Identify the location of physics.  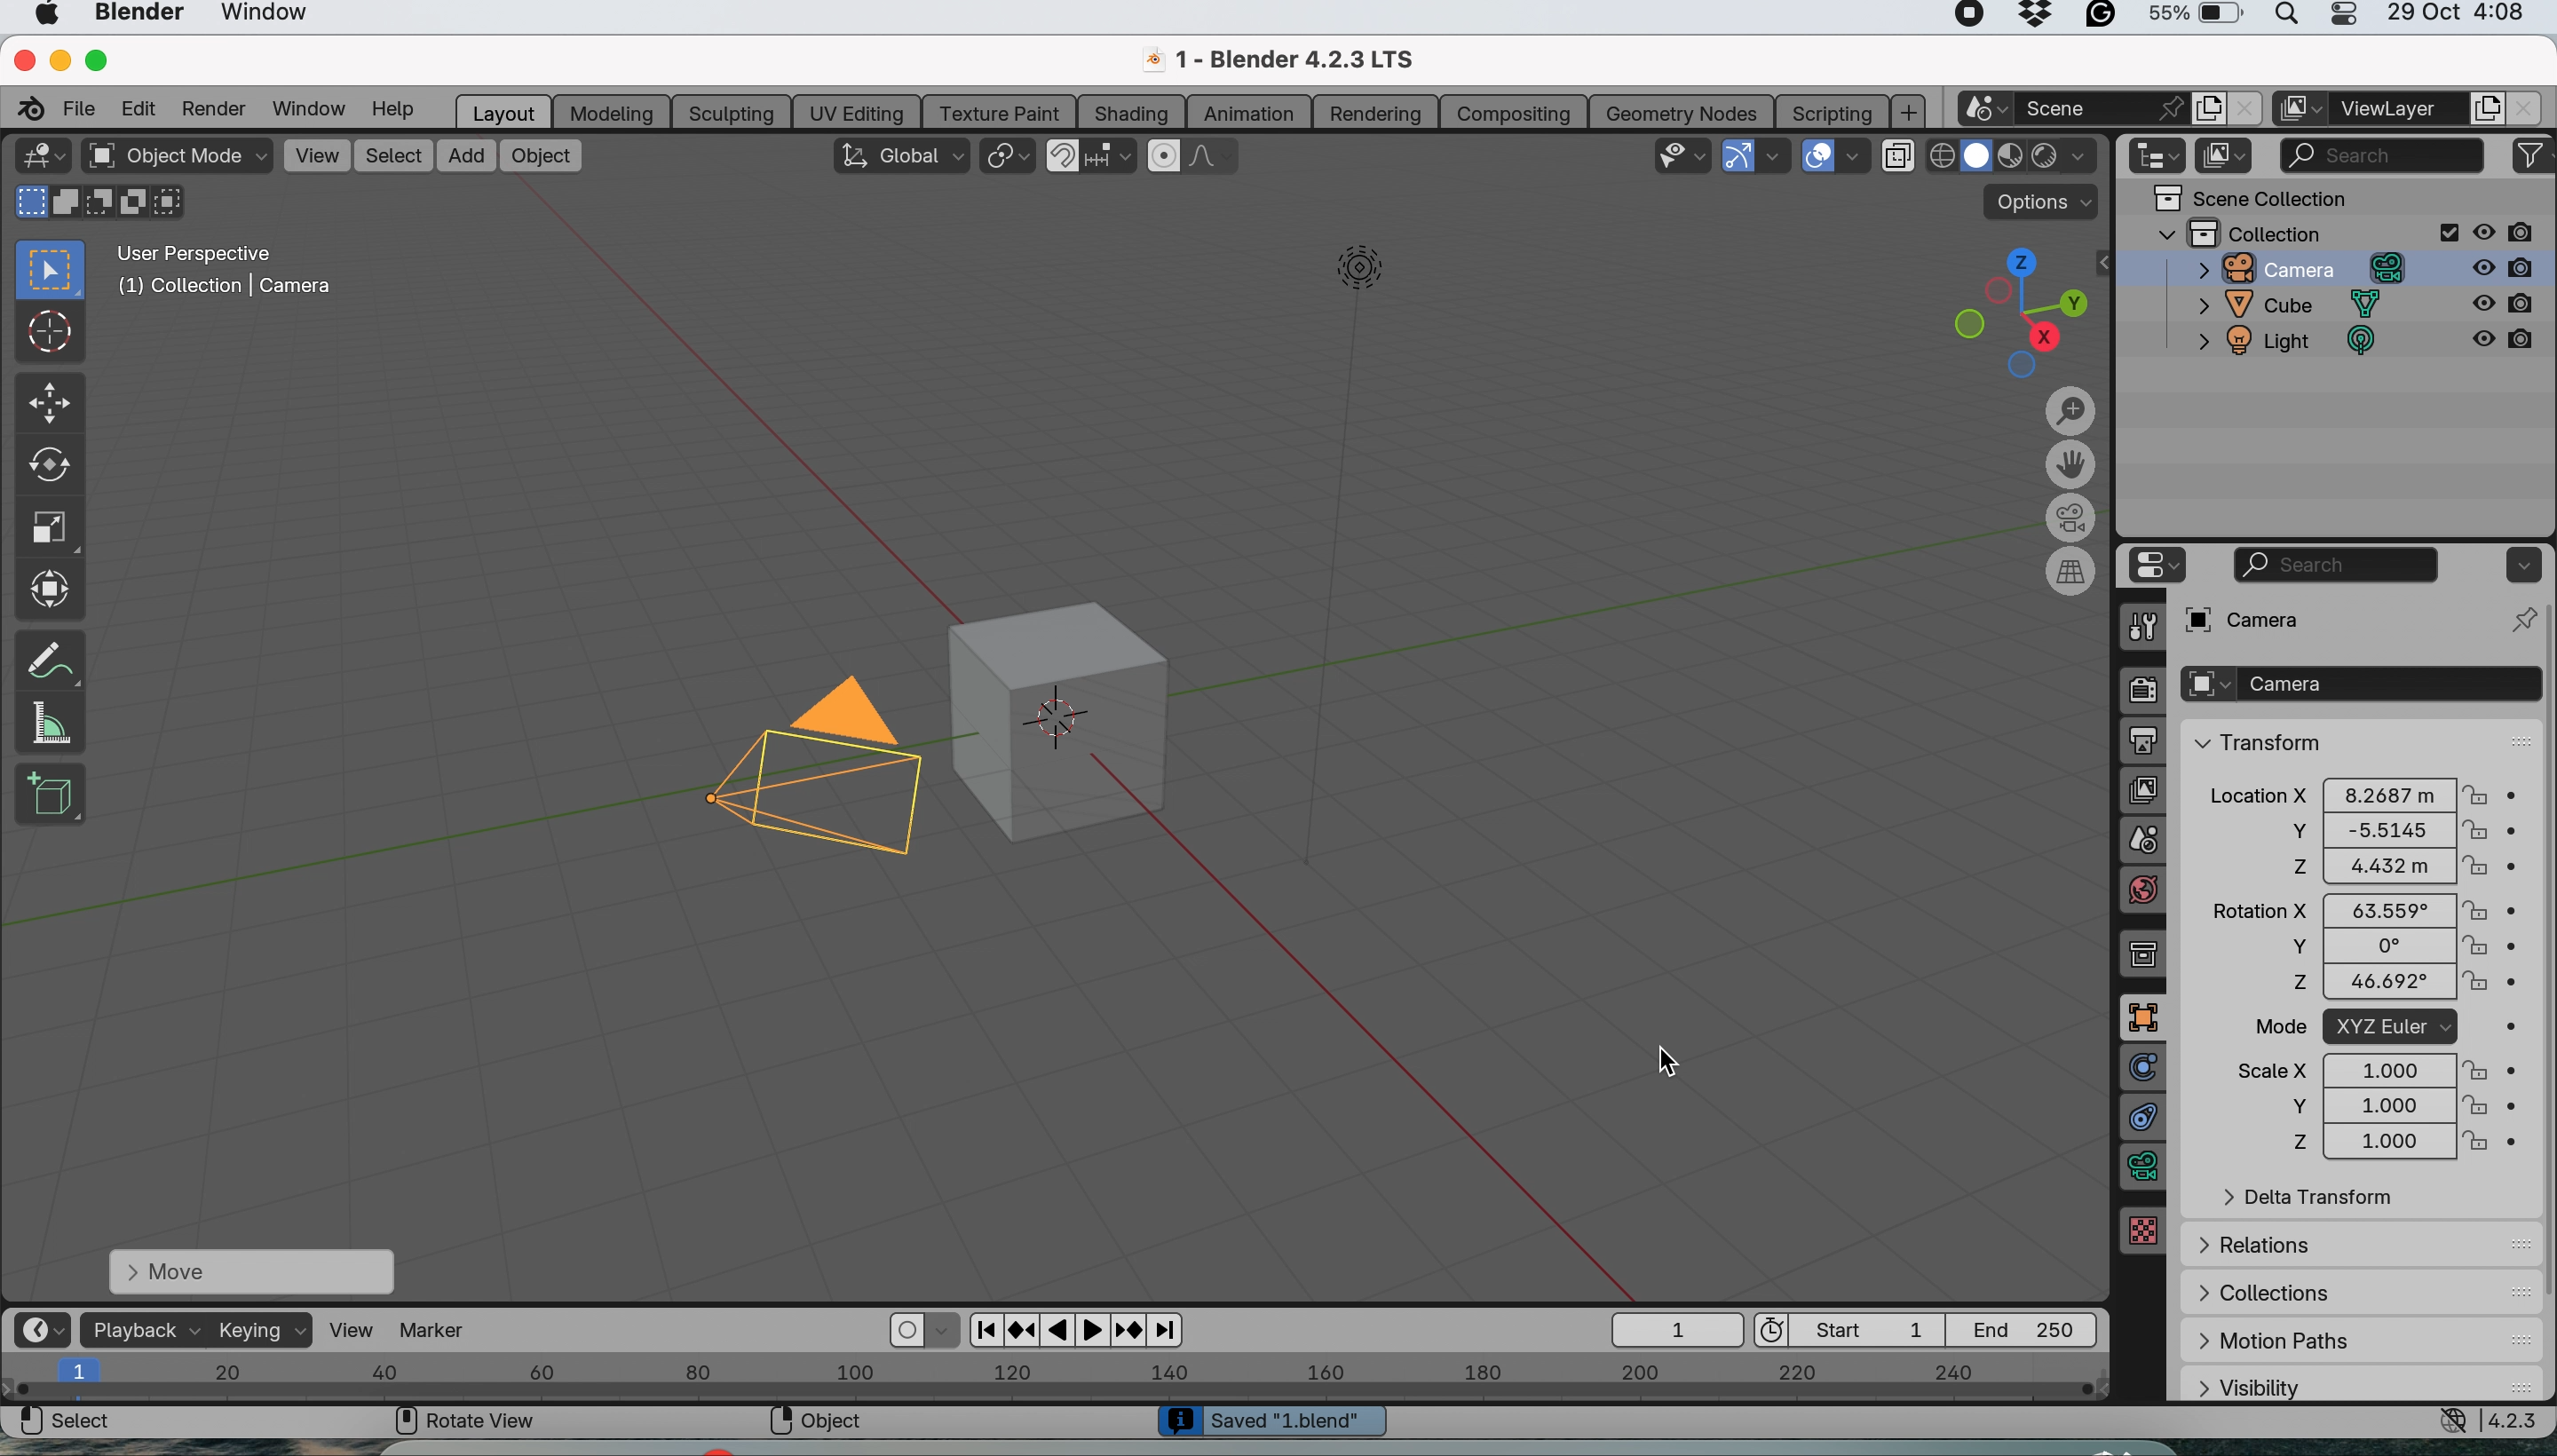
(2144, 1066).